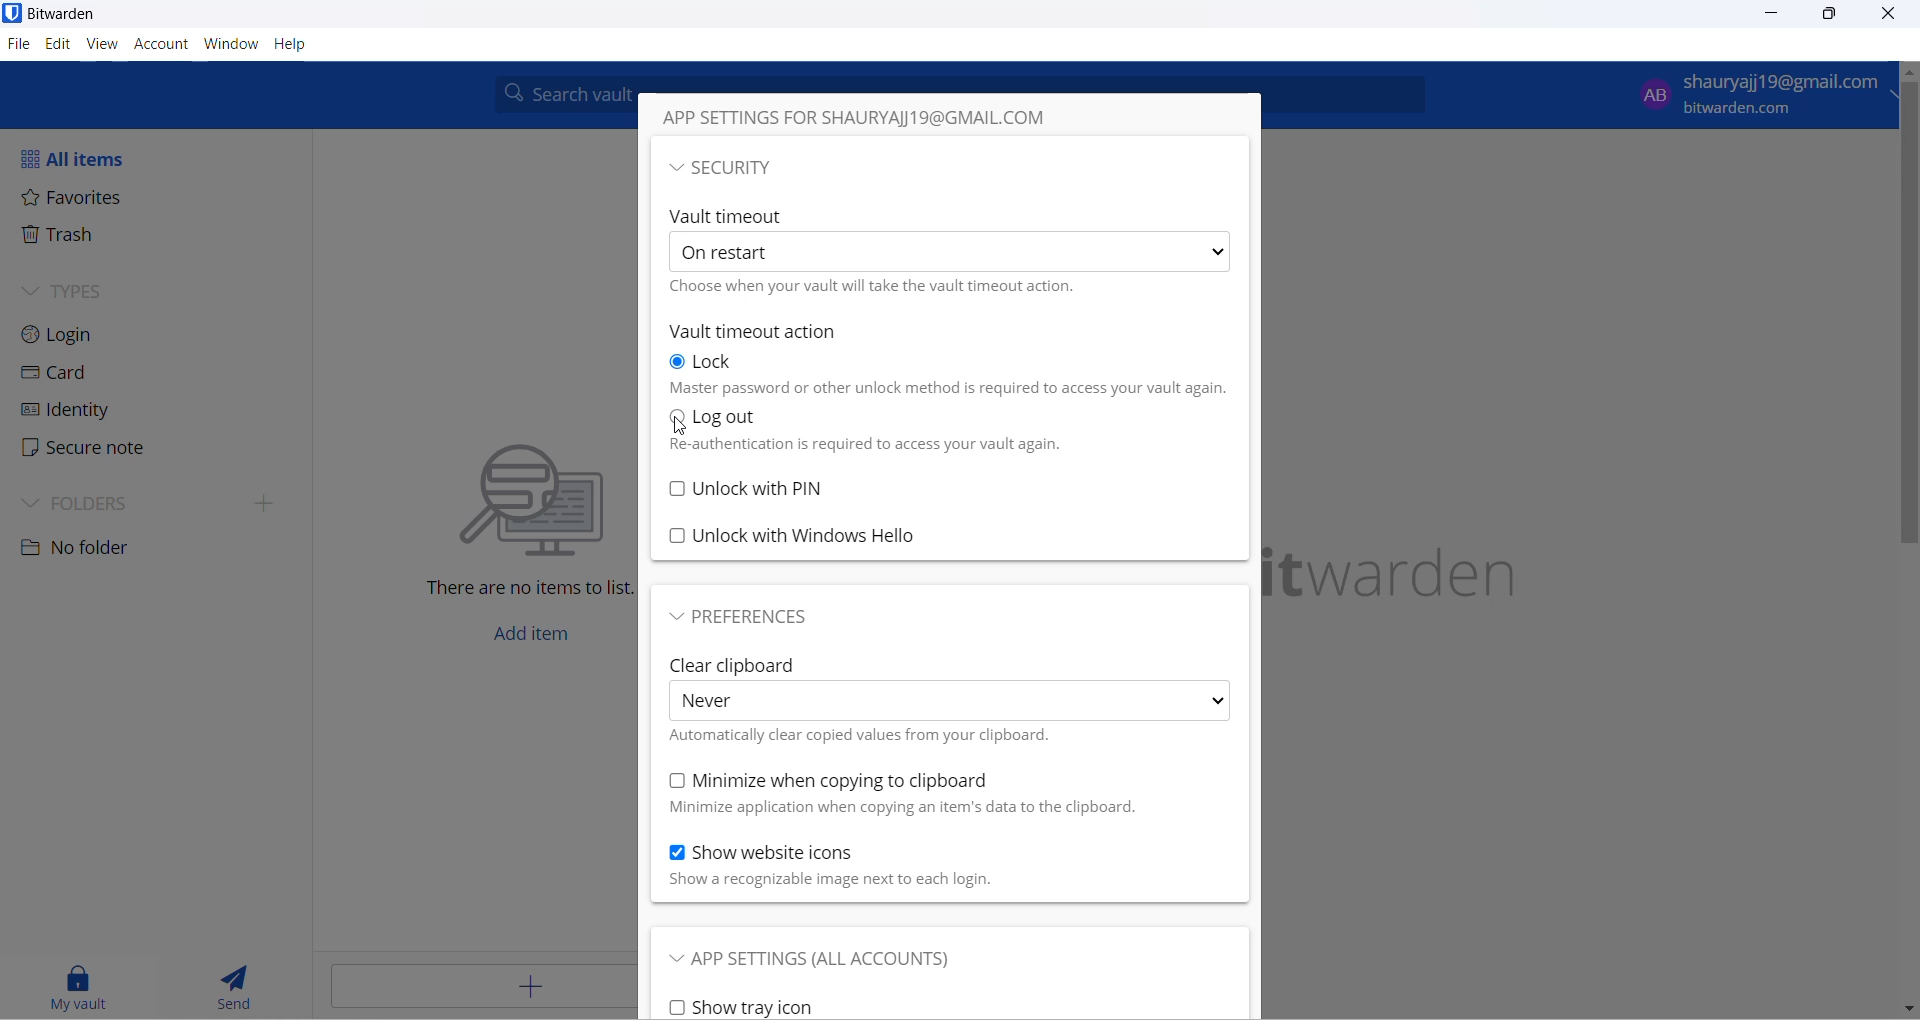 The height and width of the screenshot is (1020, 1920). What do you see at coordinates (65, 14) in the screenshot?
I see `application name and logo` at bounding box center [65, 14].